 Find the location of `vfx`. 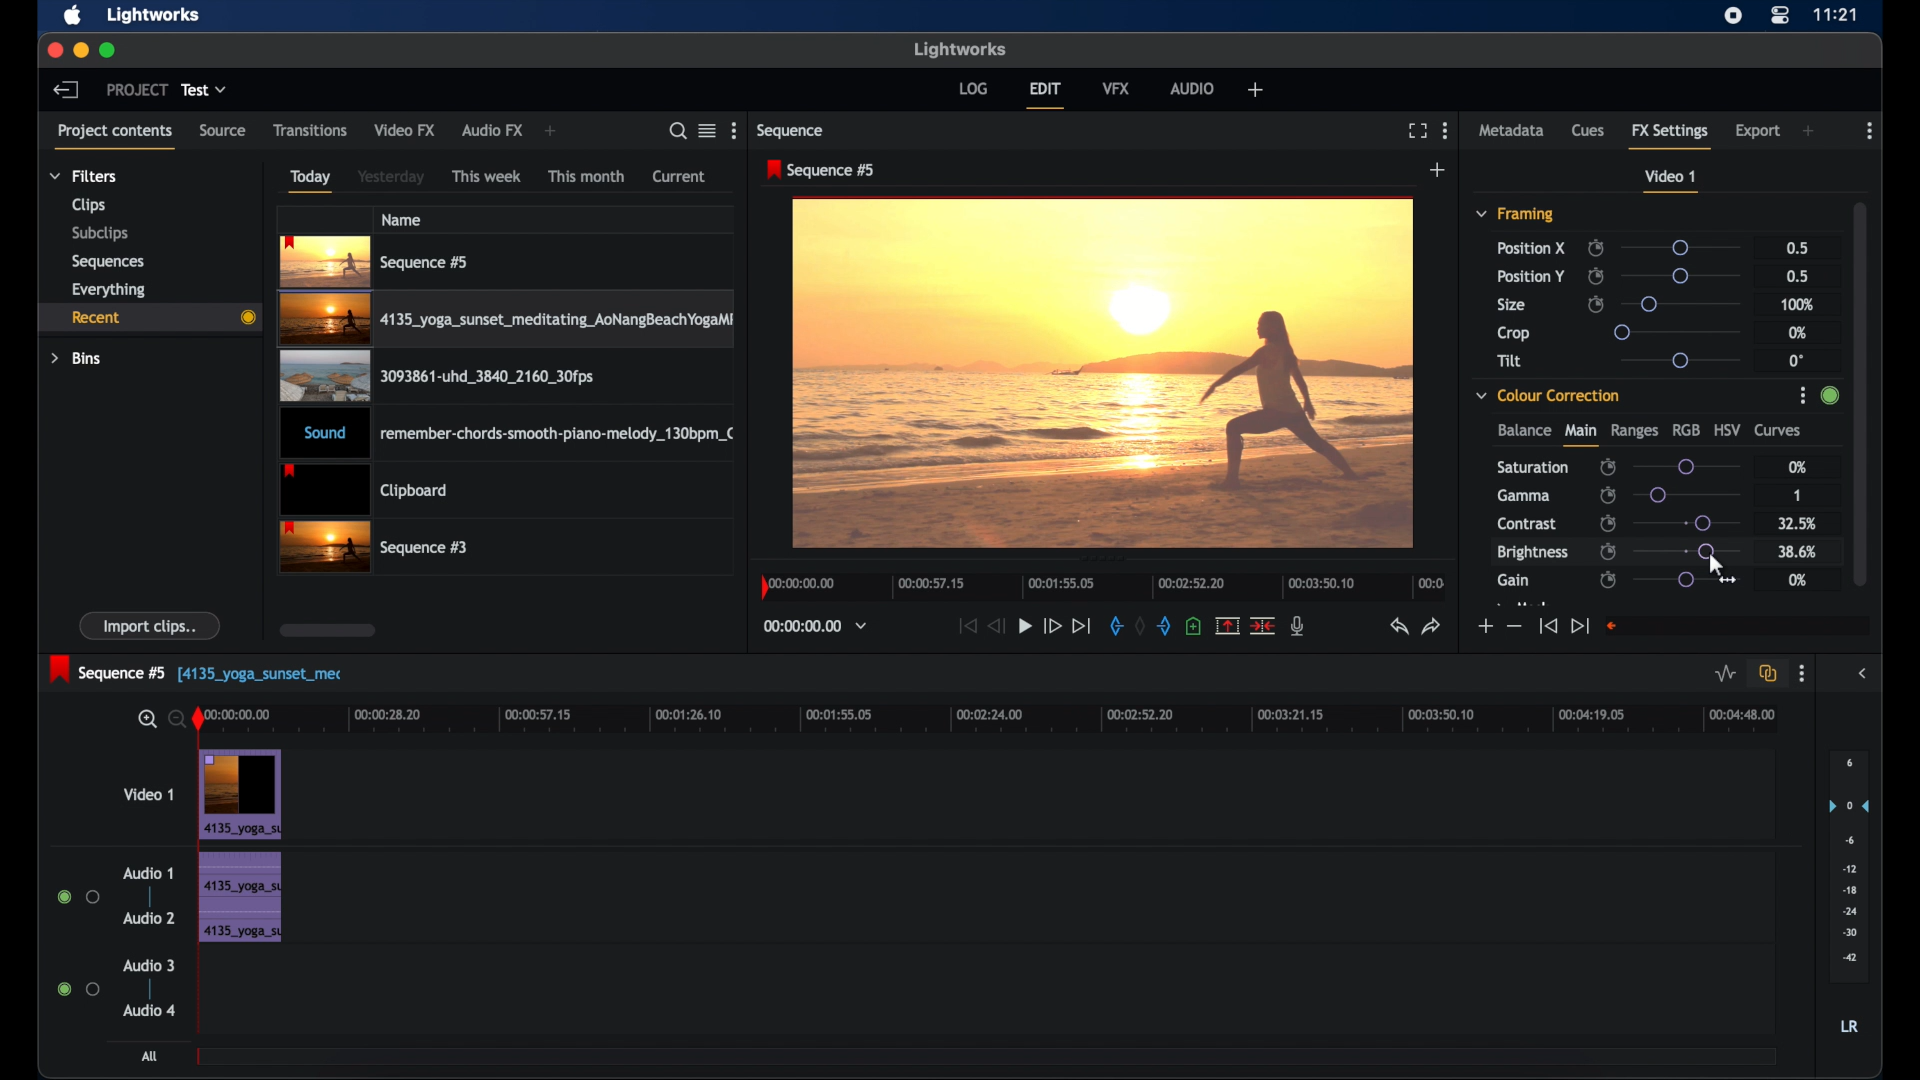

vfx is located at coordinates (1116, 87).